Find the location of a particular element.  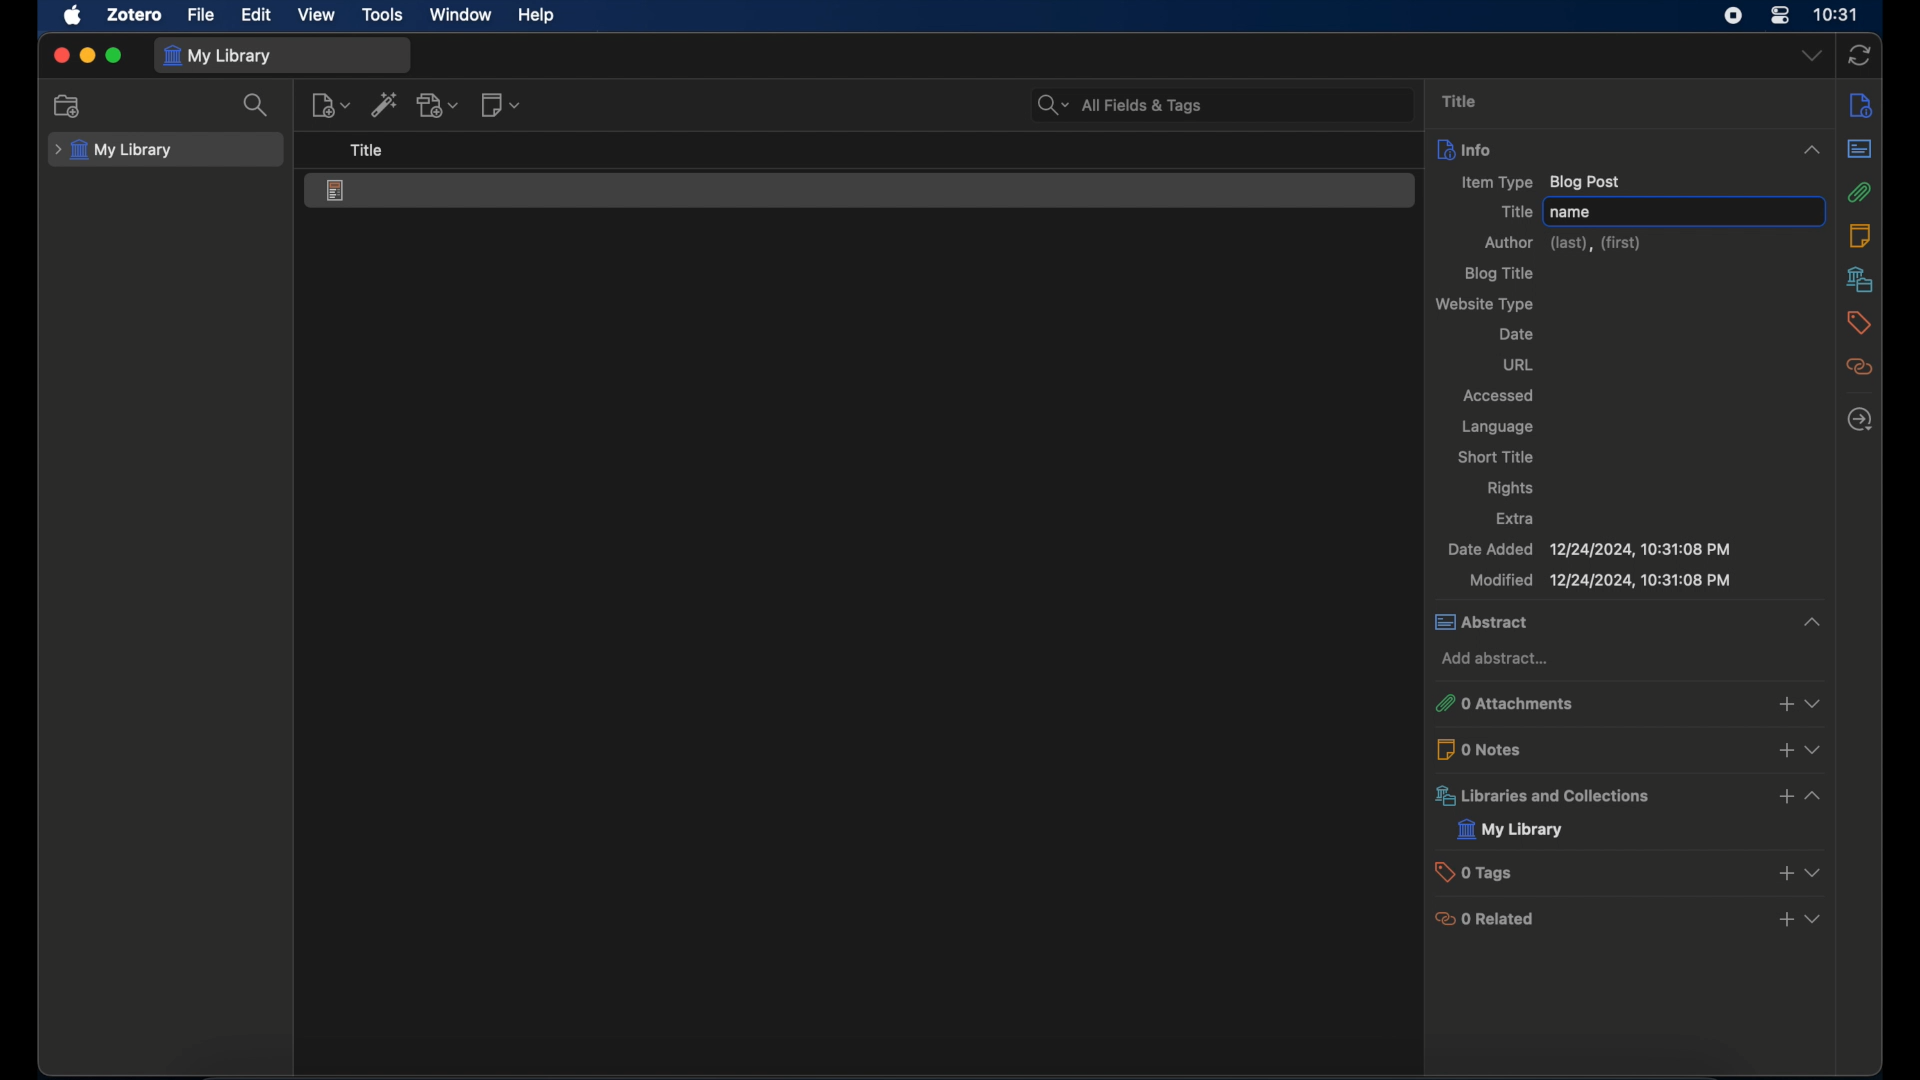

new collection is located at coordinates (67, 106).